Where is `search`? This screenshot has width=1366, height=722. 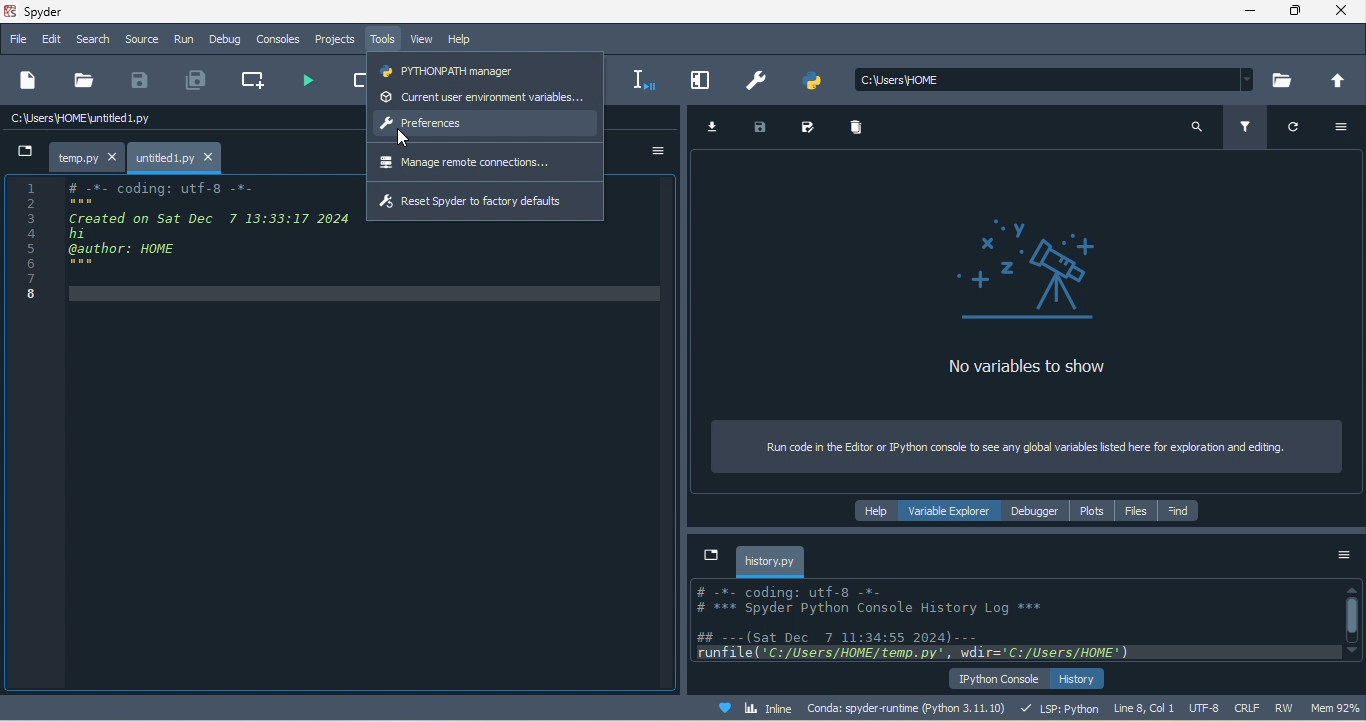
search is located at coordinates (1196, 132).